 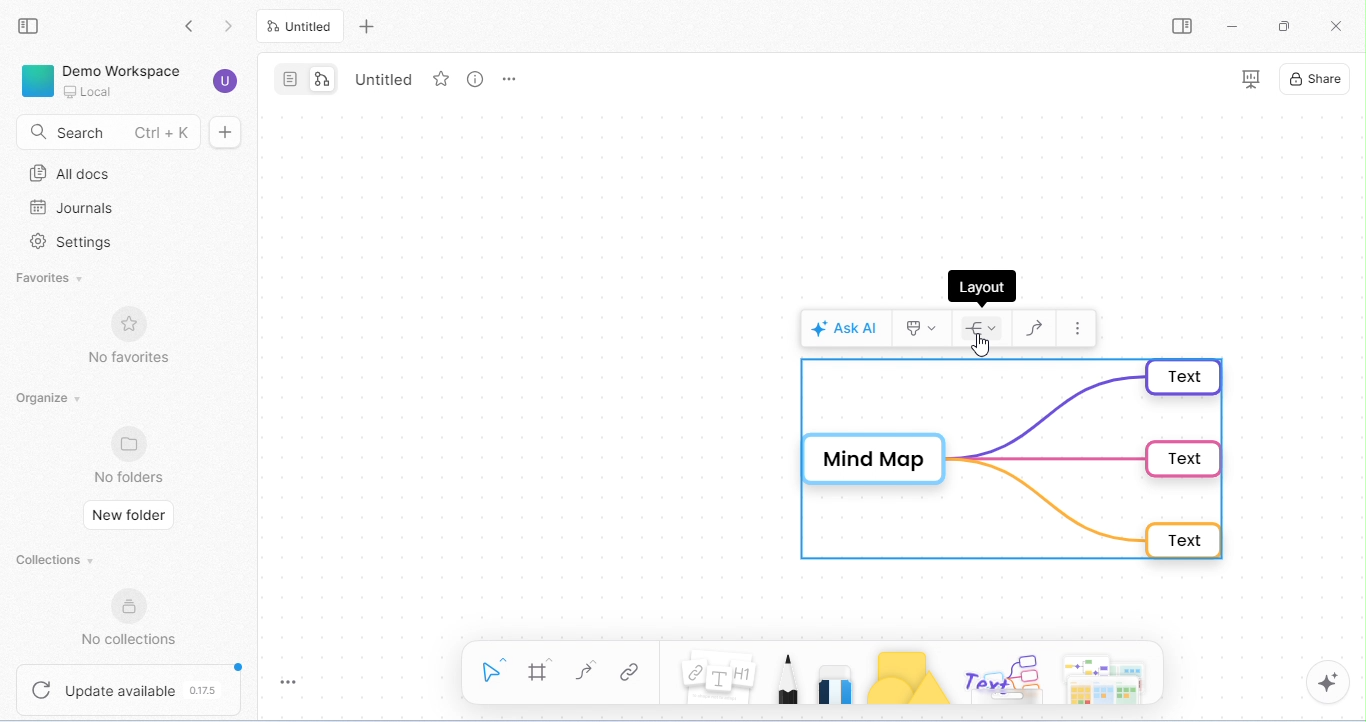 What do you see at coordinates (586, 671) in the screenshot?
I see `connectors` at bounding box center [586, 671].